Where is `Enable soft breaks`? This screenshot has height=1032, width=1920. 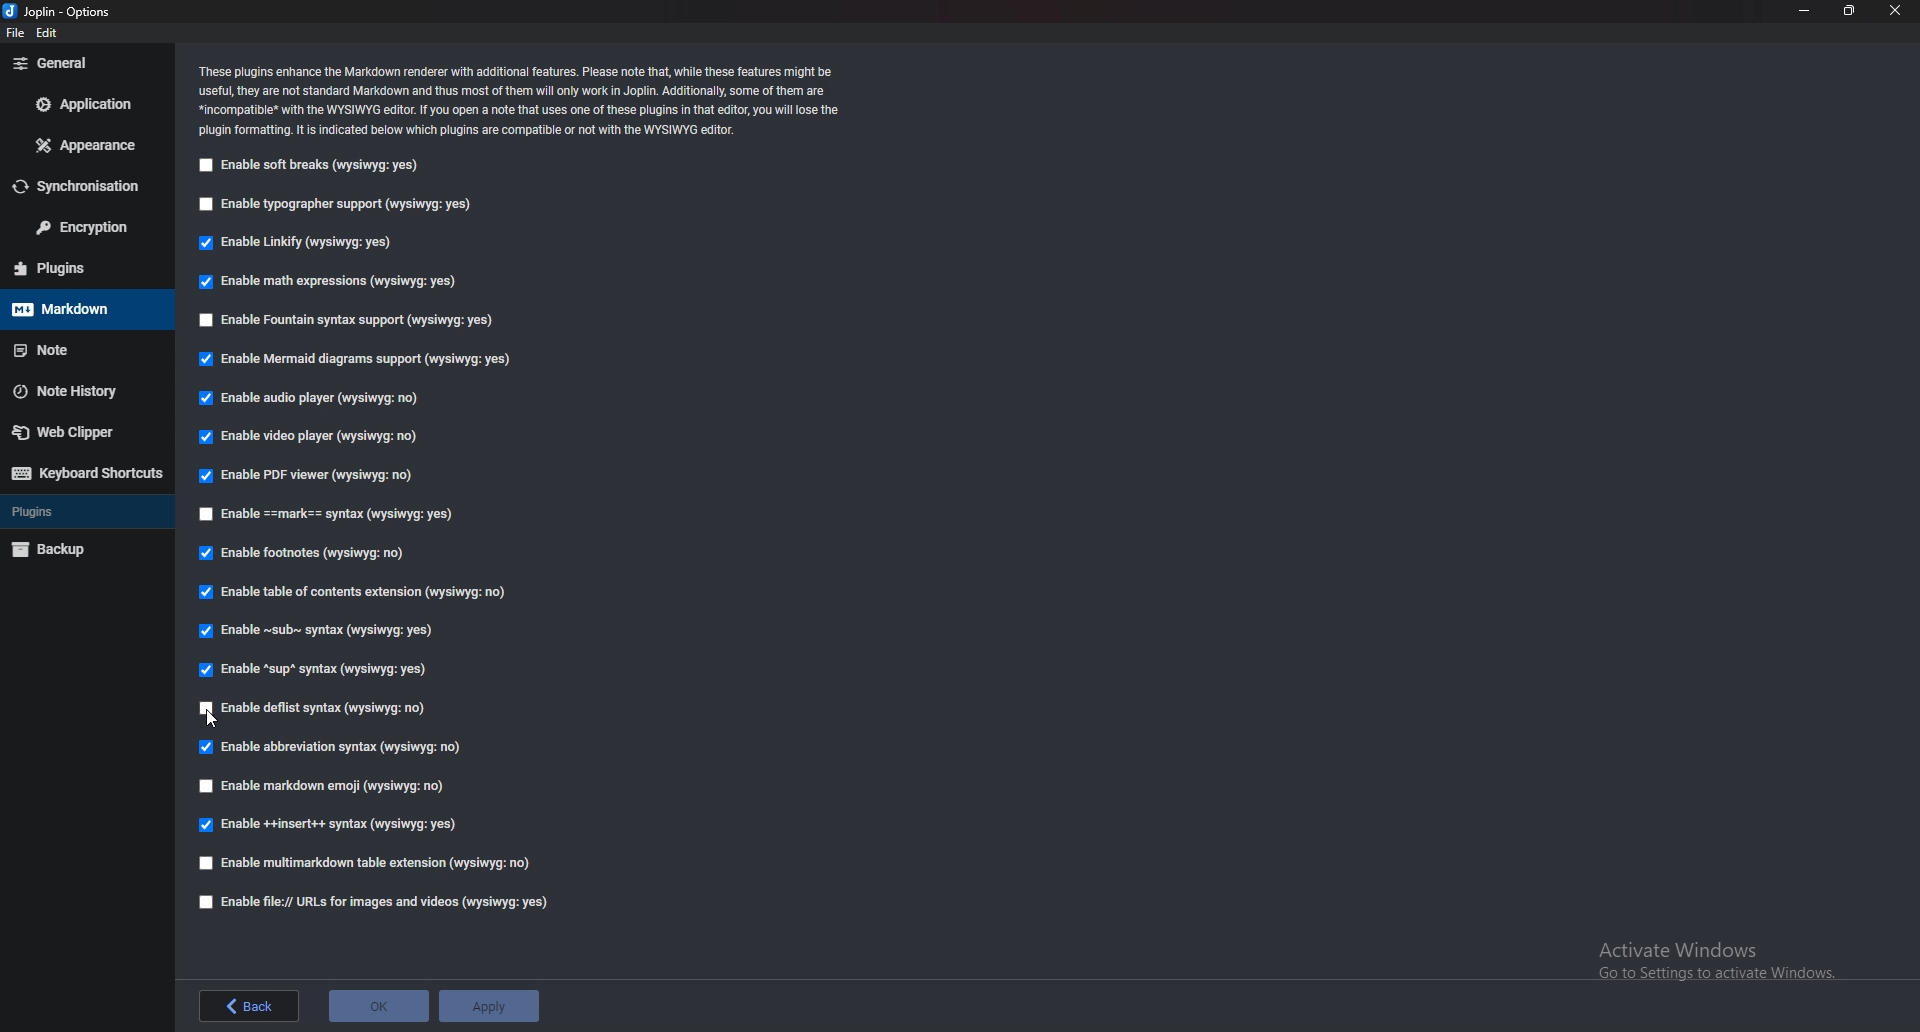 Enable soft breaks is located at coordinates (305, 166).